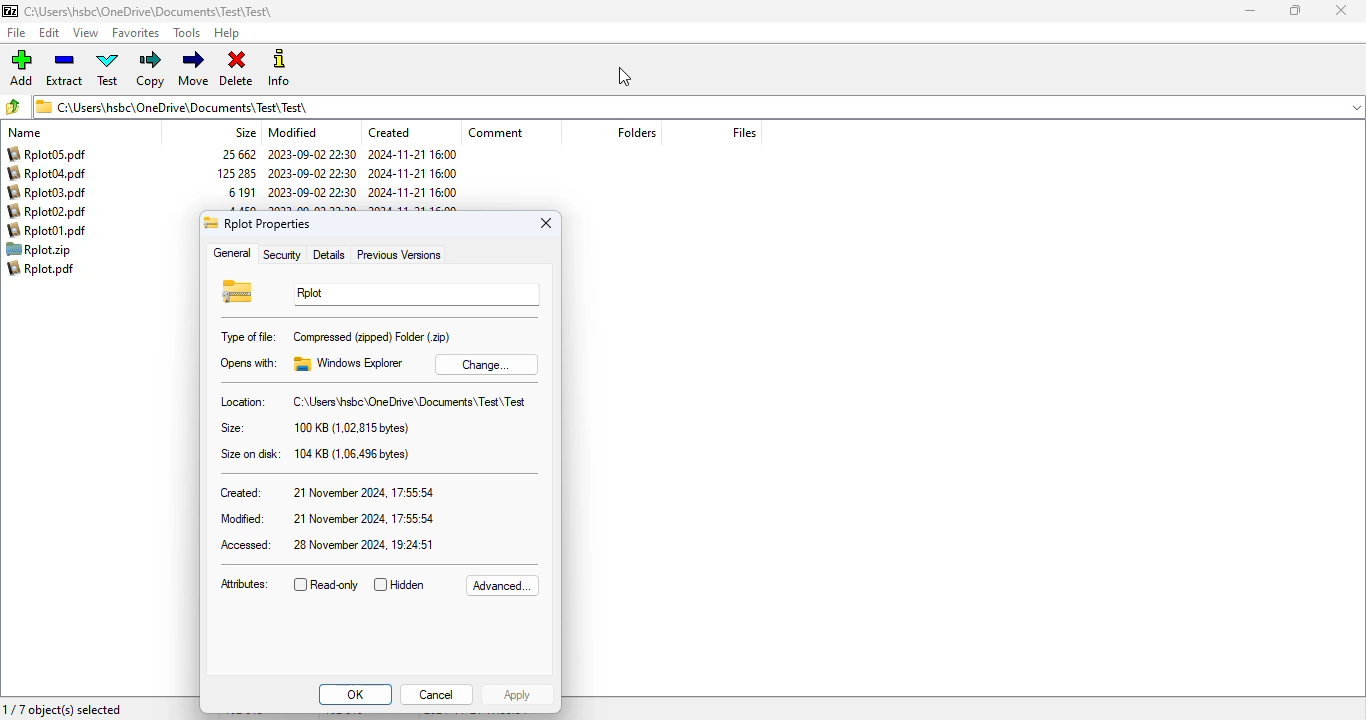 This screenshot has height=720, width=1366. Describe the element at coordinates (10, 11) in the screenshot. I see `logo` at that location.